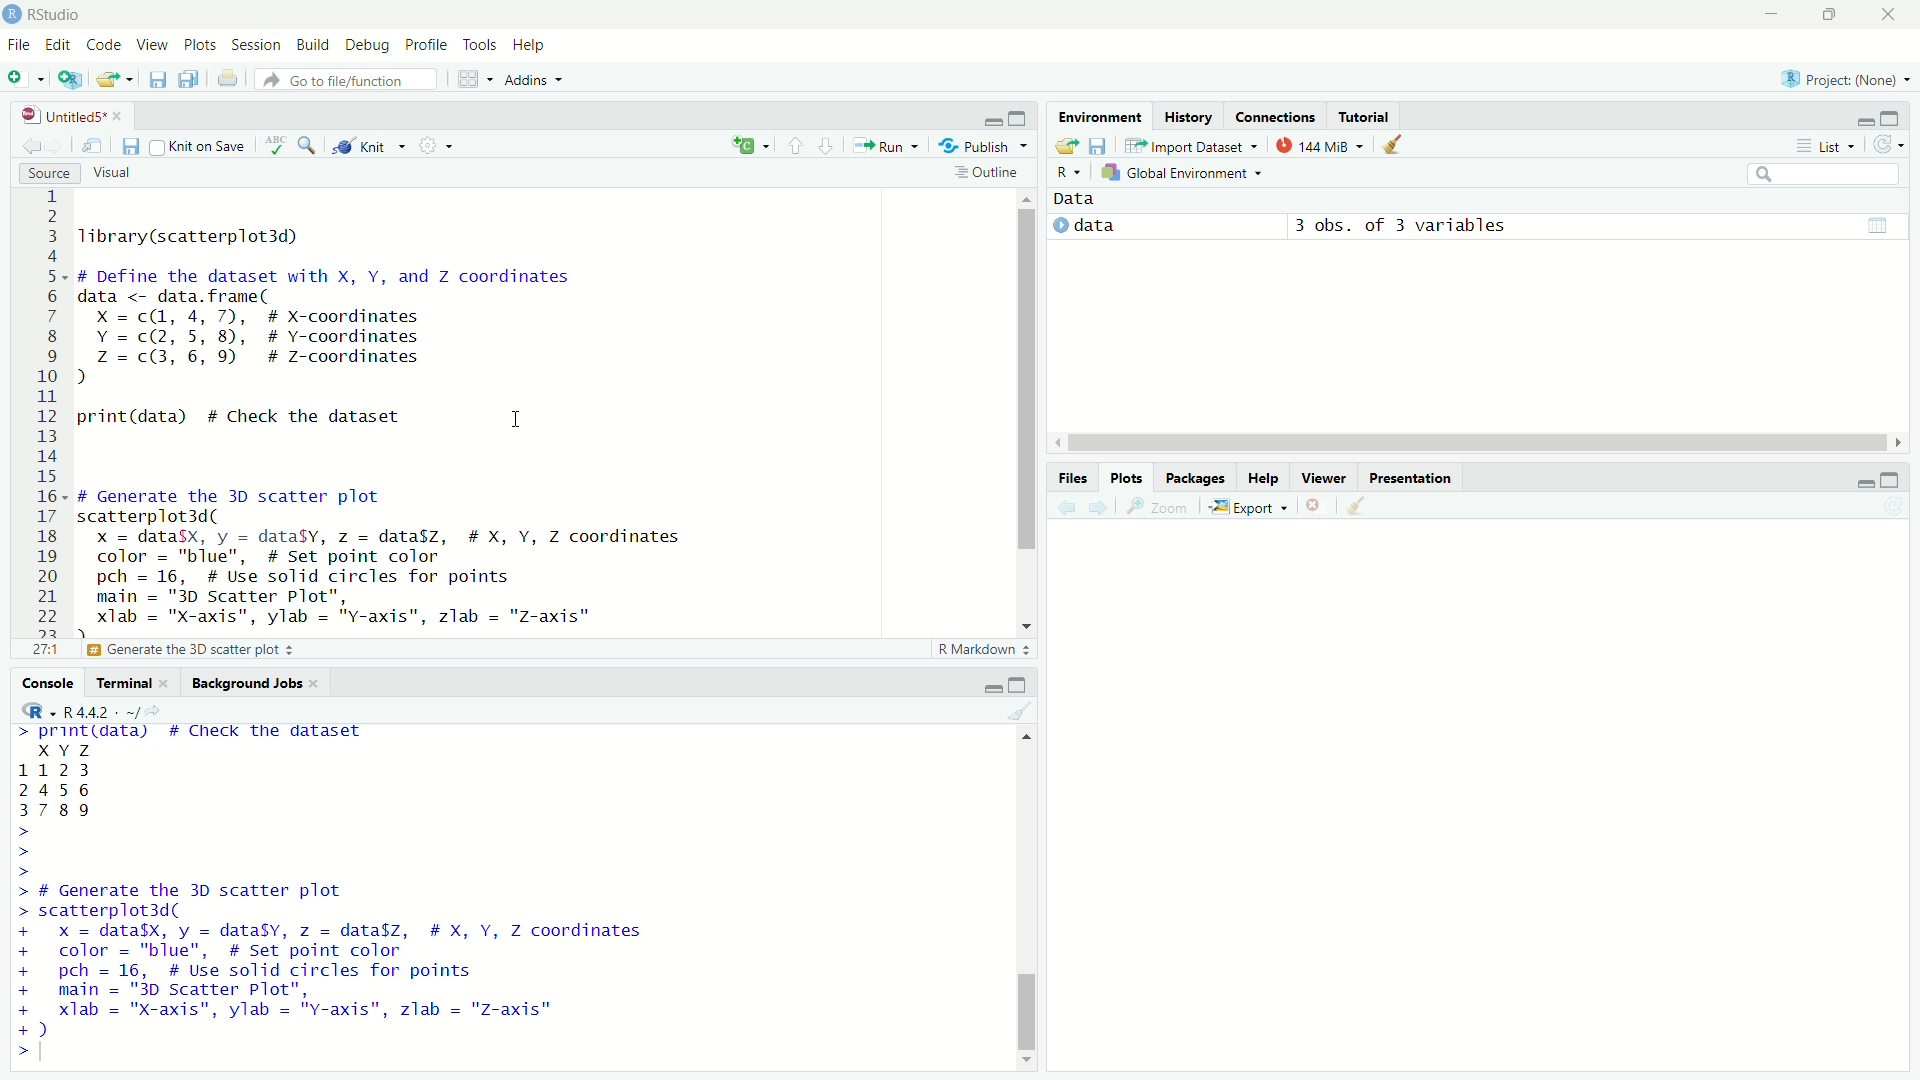  Describe the element at coordinates (1360, 505) in the screenshot. I see `clear all plots` at that location.